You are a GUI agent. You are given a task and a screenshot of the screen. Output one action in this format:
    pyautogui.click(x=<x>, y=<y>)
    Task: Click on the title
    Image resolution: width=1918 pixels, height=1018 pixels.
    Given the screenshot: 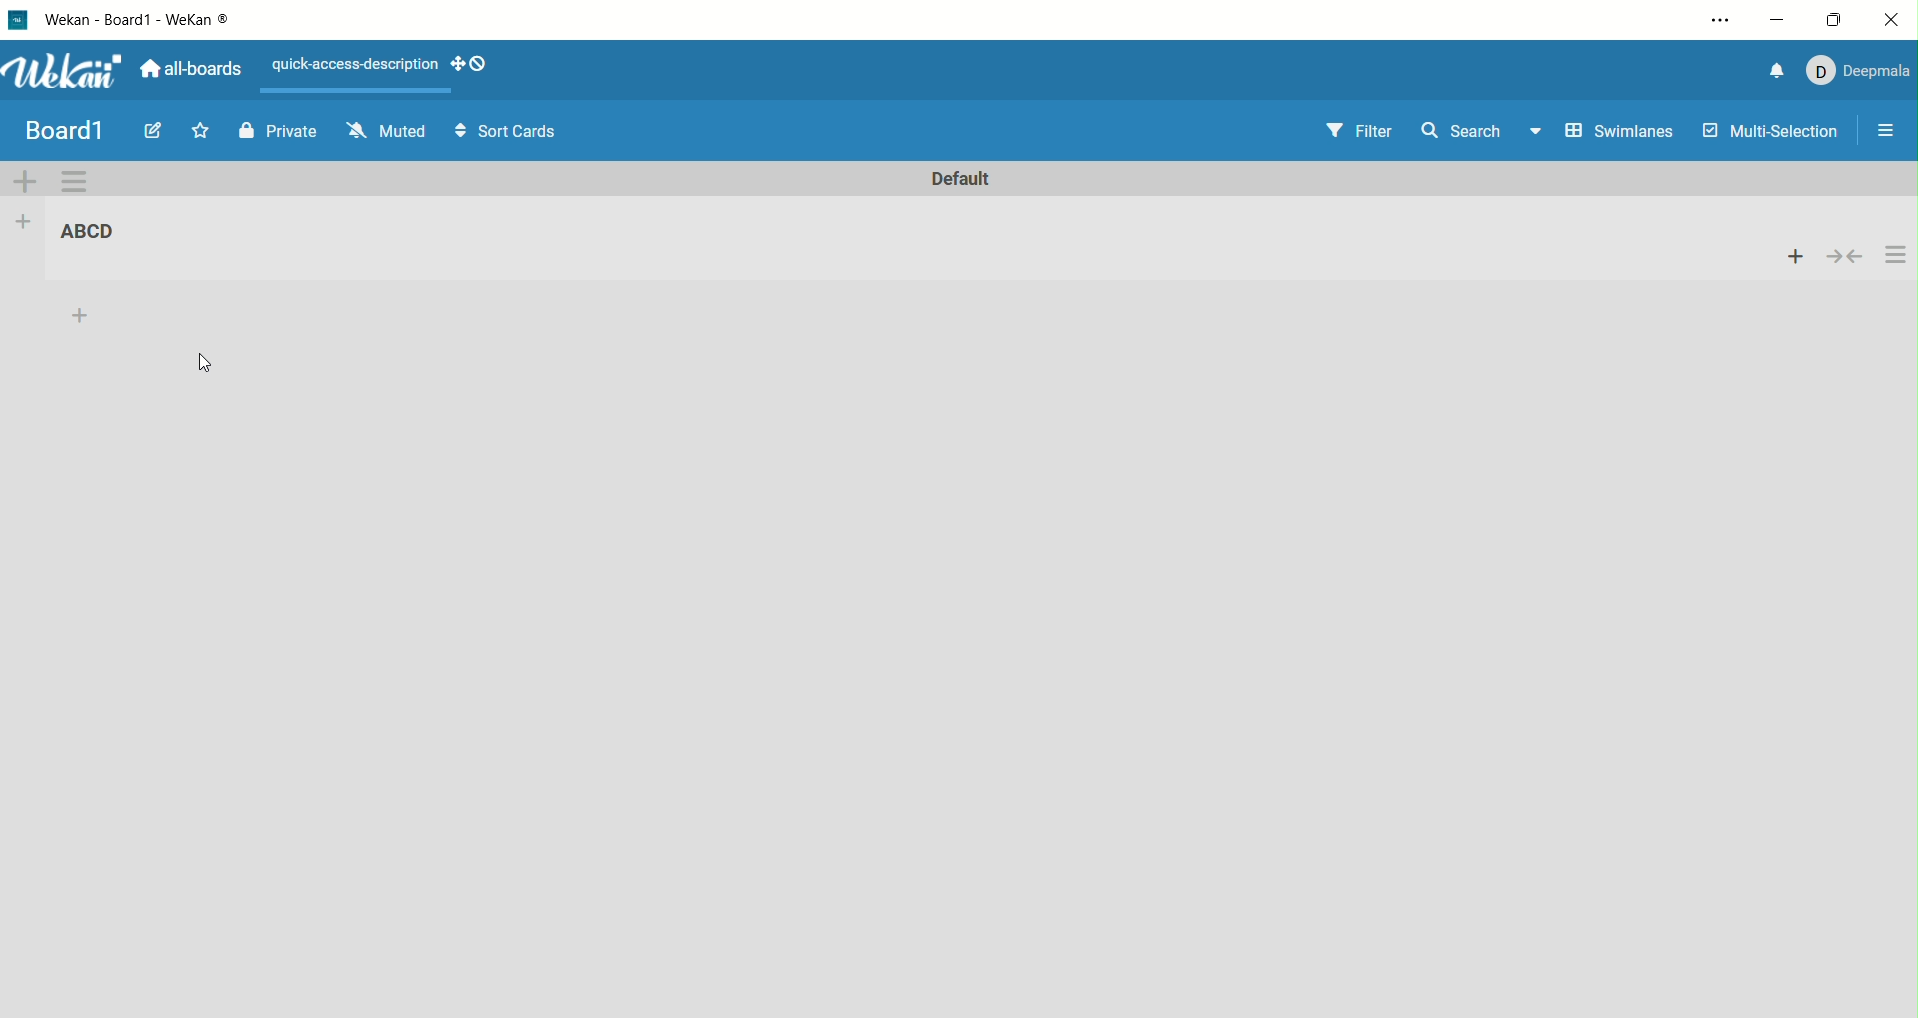 What is the action you would take?
    pyautogui.click(x=64, y=128)
    